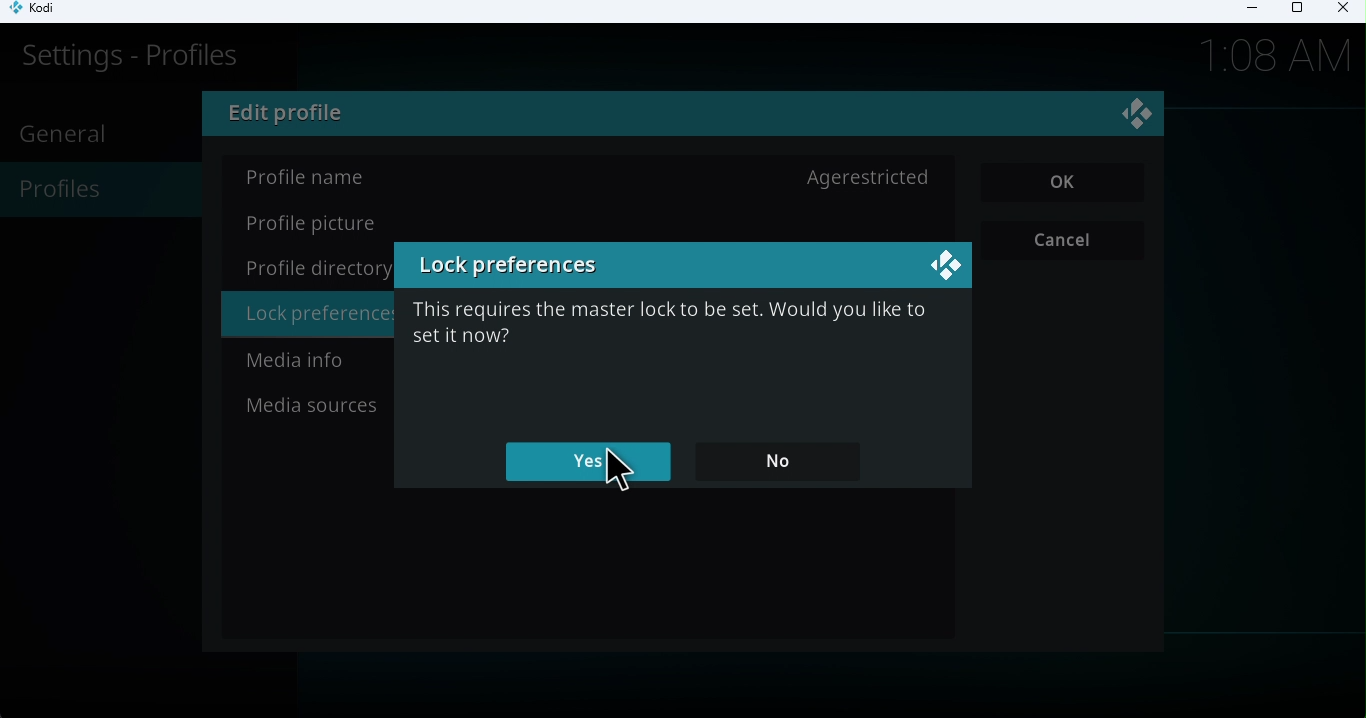 The image size is (1366, 718). I want to click on Minimize, so click(1245, 11).